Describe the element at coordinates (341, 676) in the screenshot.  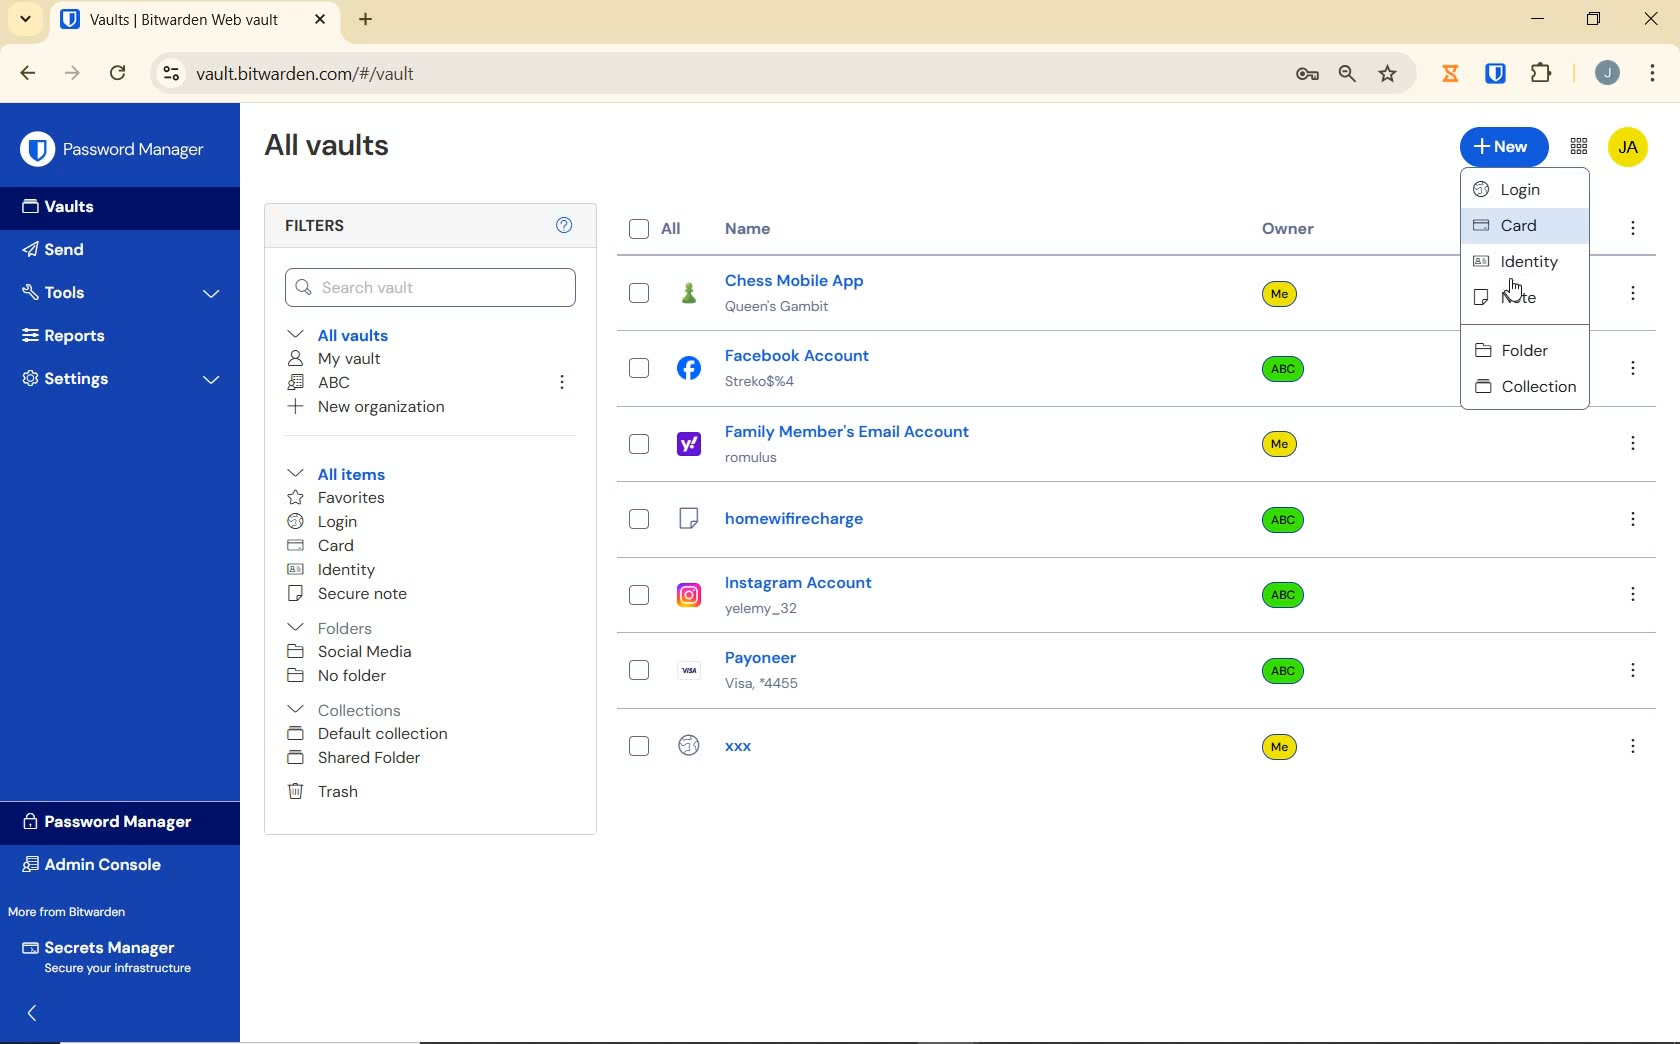
I see `No folder` at that location.